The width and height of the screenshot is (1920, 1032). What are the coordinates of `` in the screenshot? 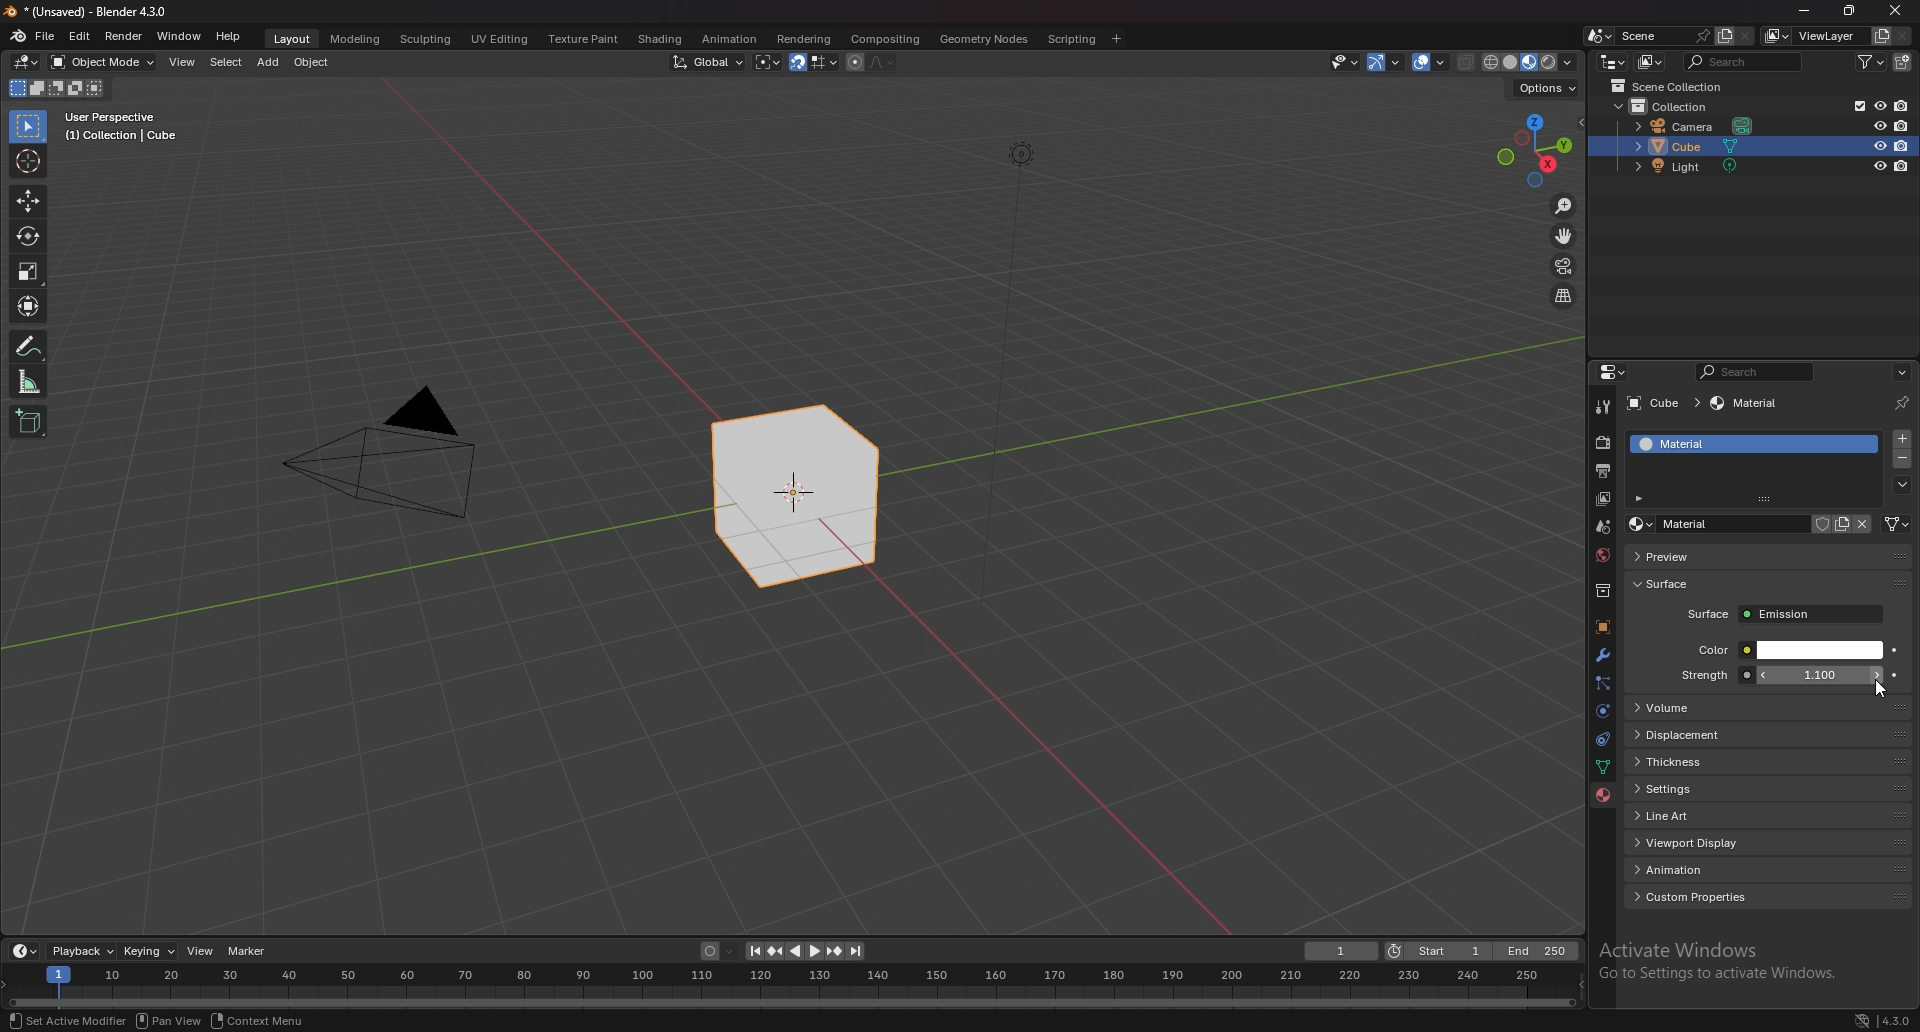 It's located at (262, 1022).